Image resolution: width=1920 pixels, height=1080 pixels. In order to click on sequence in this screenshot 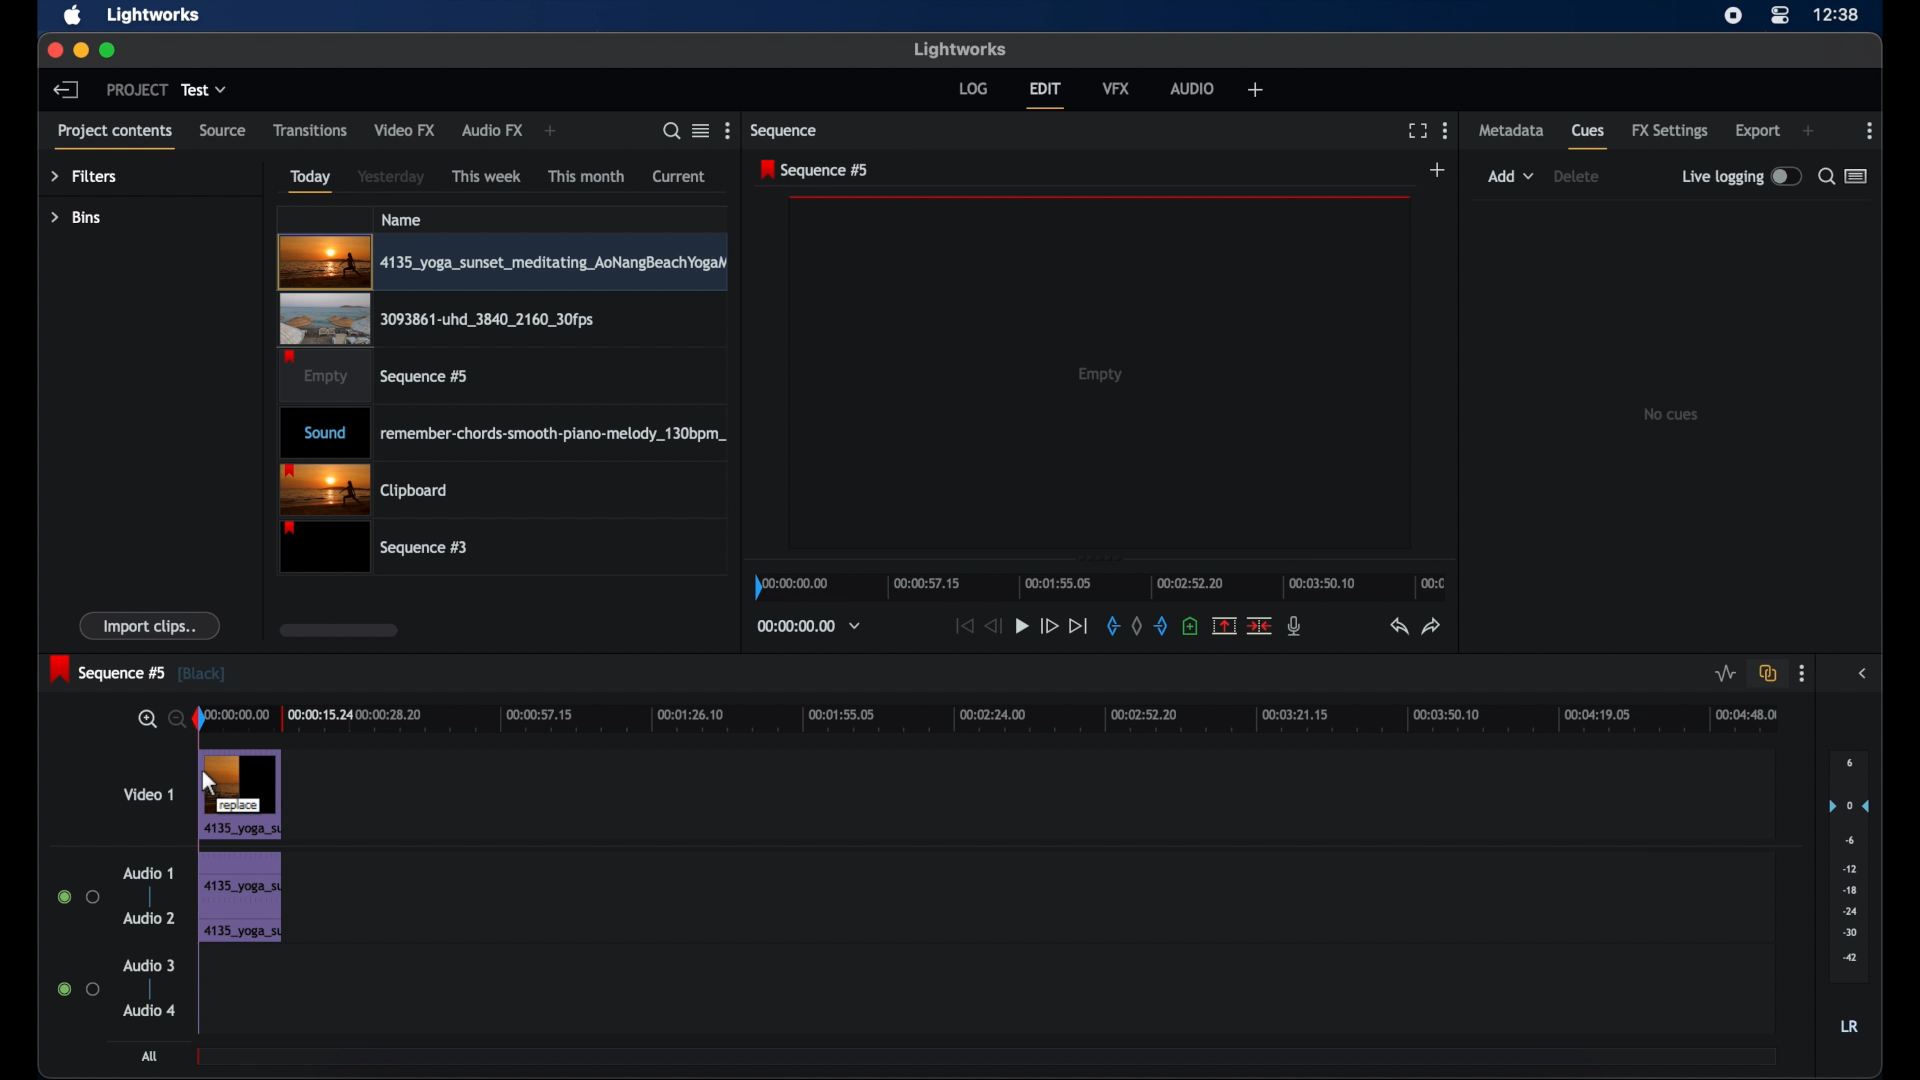, I will do `click(787, 131)`.